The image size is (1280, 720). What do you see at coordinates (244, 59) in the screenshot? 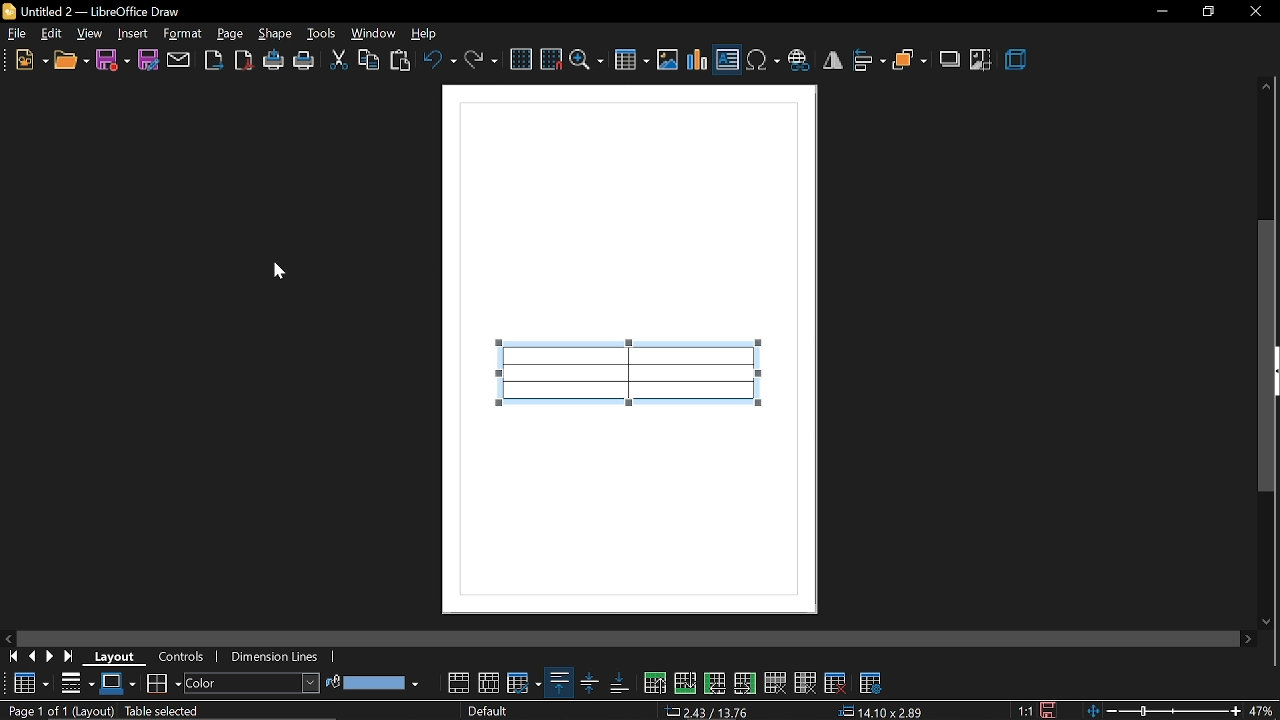
I see `export as pdf` at bounding box center [244, 59].